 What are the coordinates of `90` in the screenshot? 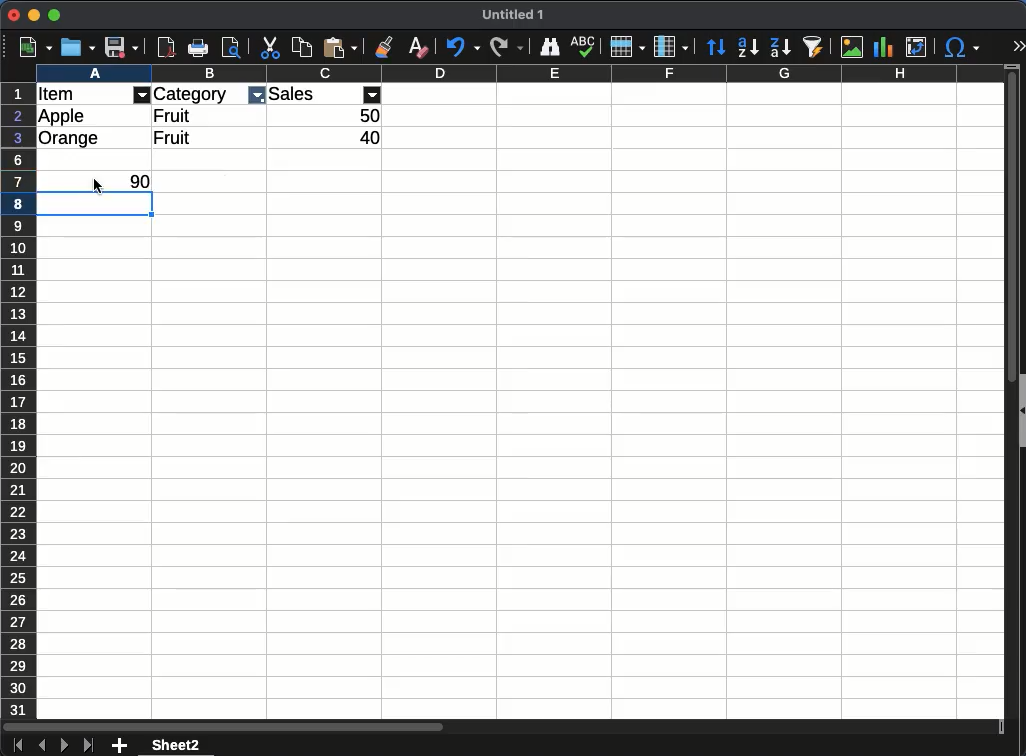 It's located at (139, 182).